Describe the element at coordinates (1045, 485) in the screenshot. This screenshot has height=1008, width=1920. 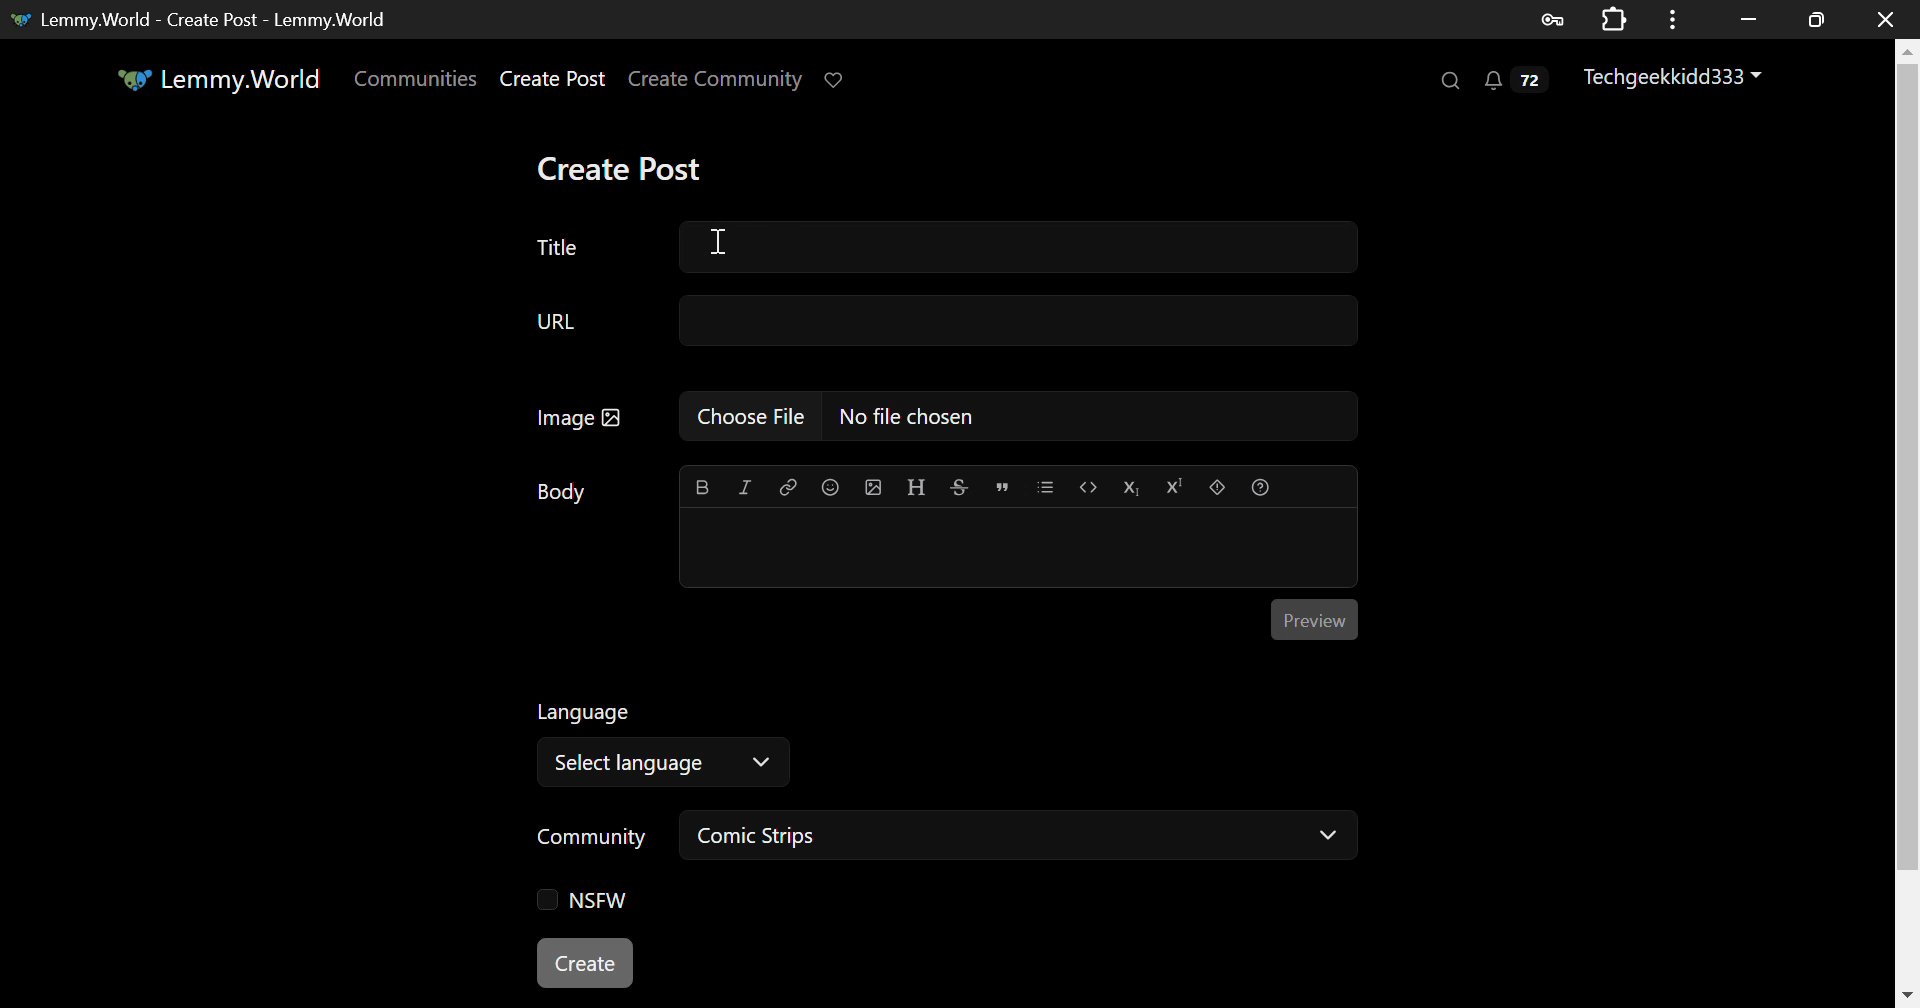
I see `List` at that location.